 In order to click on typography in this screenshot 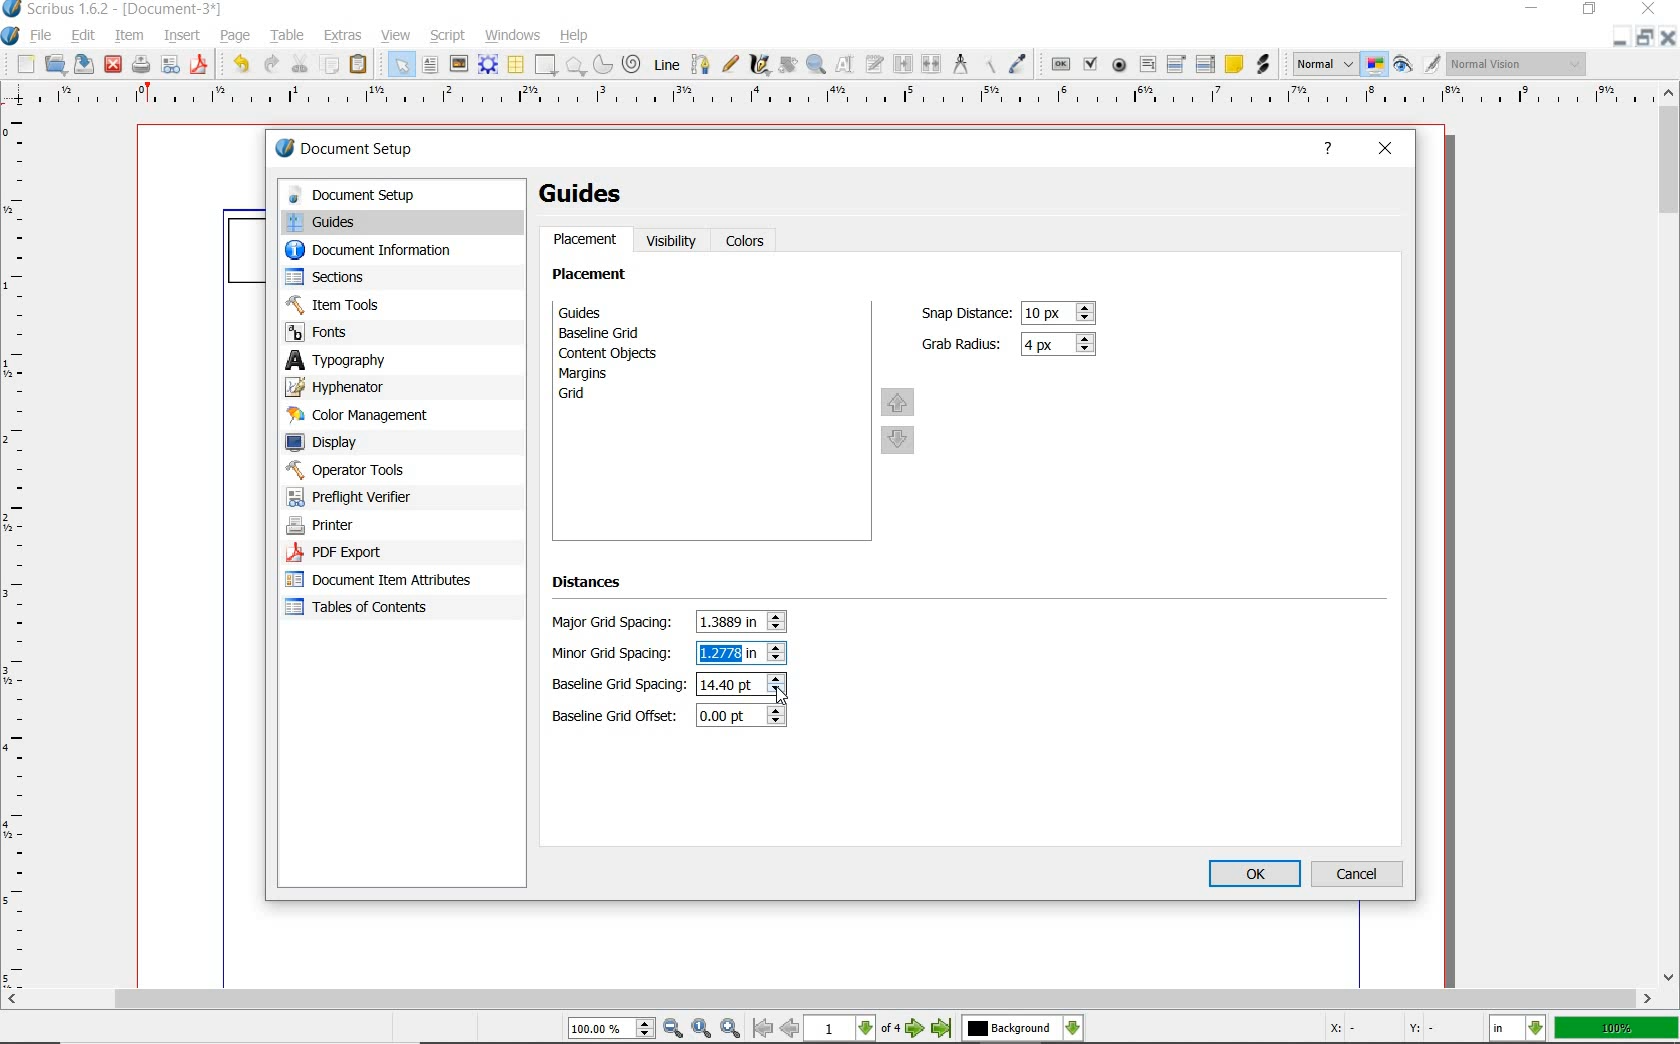, I will do `click(402, 360)`.